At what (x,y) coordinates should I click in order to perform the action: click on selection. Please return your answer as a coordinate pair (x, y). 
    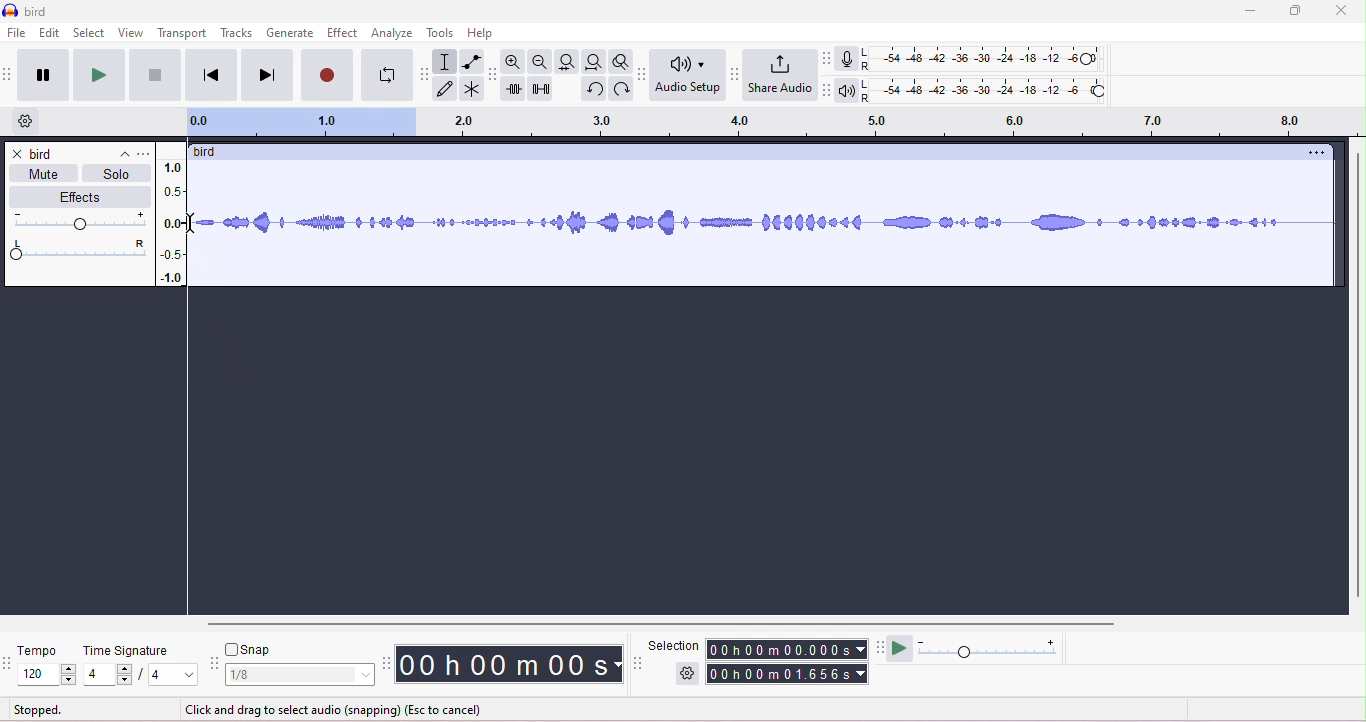
    Looking at the image, I should click on (676, 643).